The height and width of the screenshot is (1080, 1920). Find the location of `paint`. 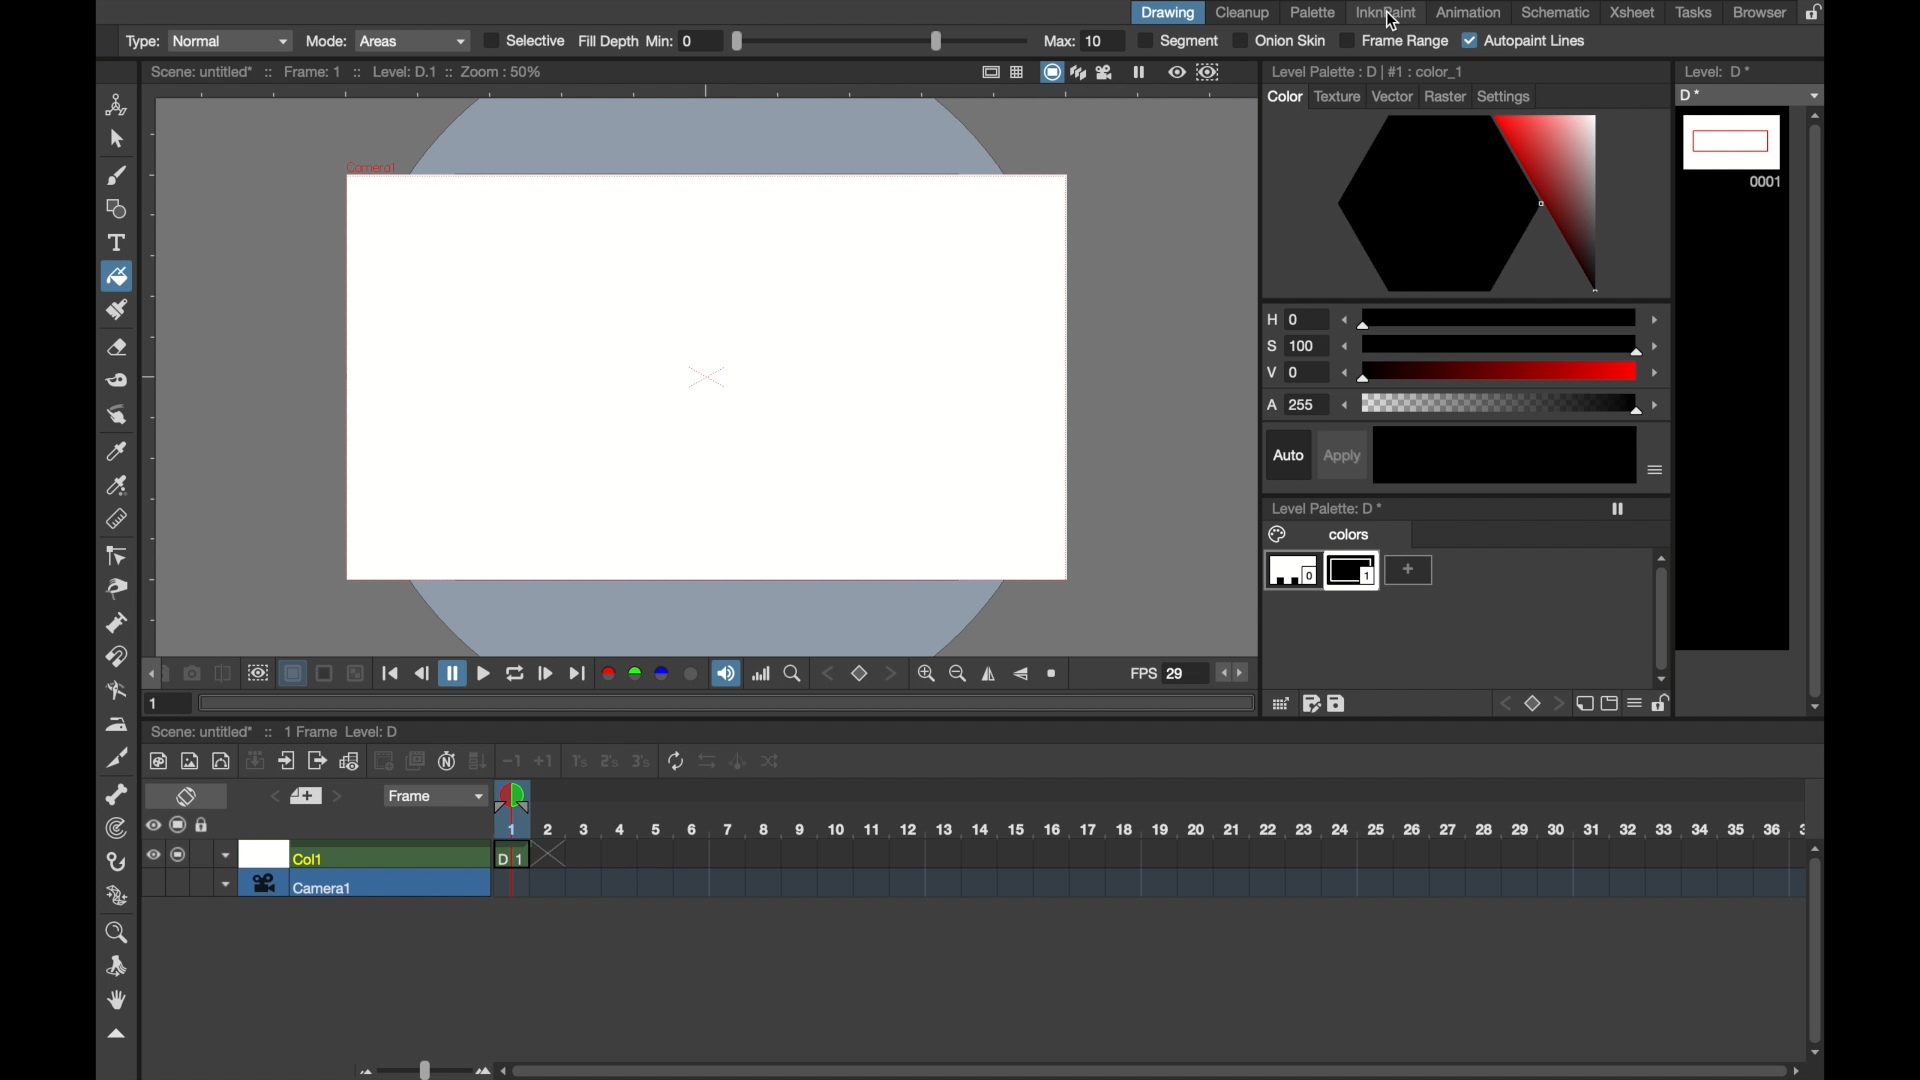

paint is located at coordinates (157, 761).